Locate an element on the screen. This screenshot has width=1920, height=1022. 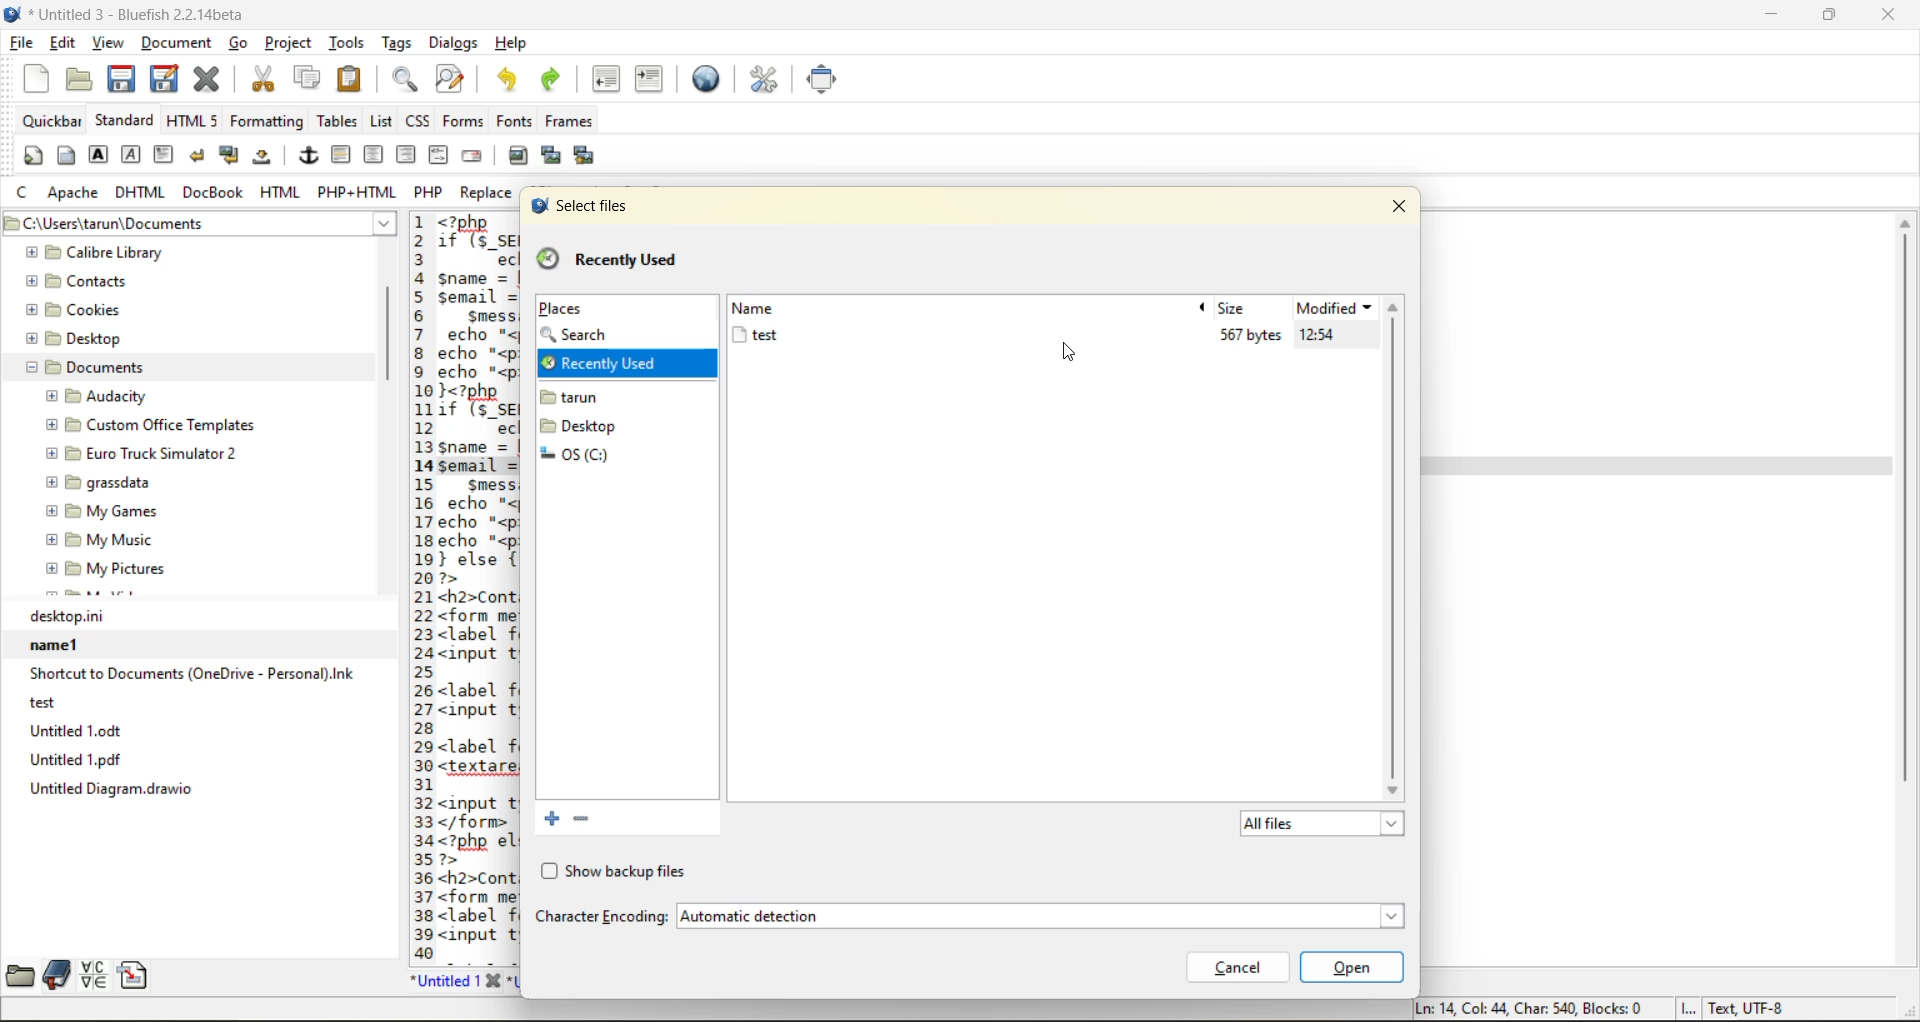
indent is located at coordinates (648, 79).